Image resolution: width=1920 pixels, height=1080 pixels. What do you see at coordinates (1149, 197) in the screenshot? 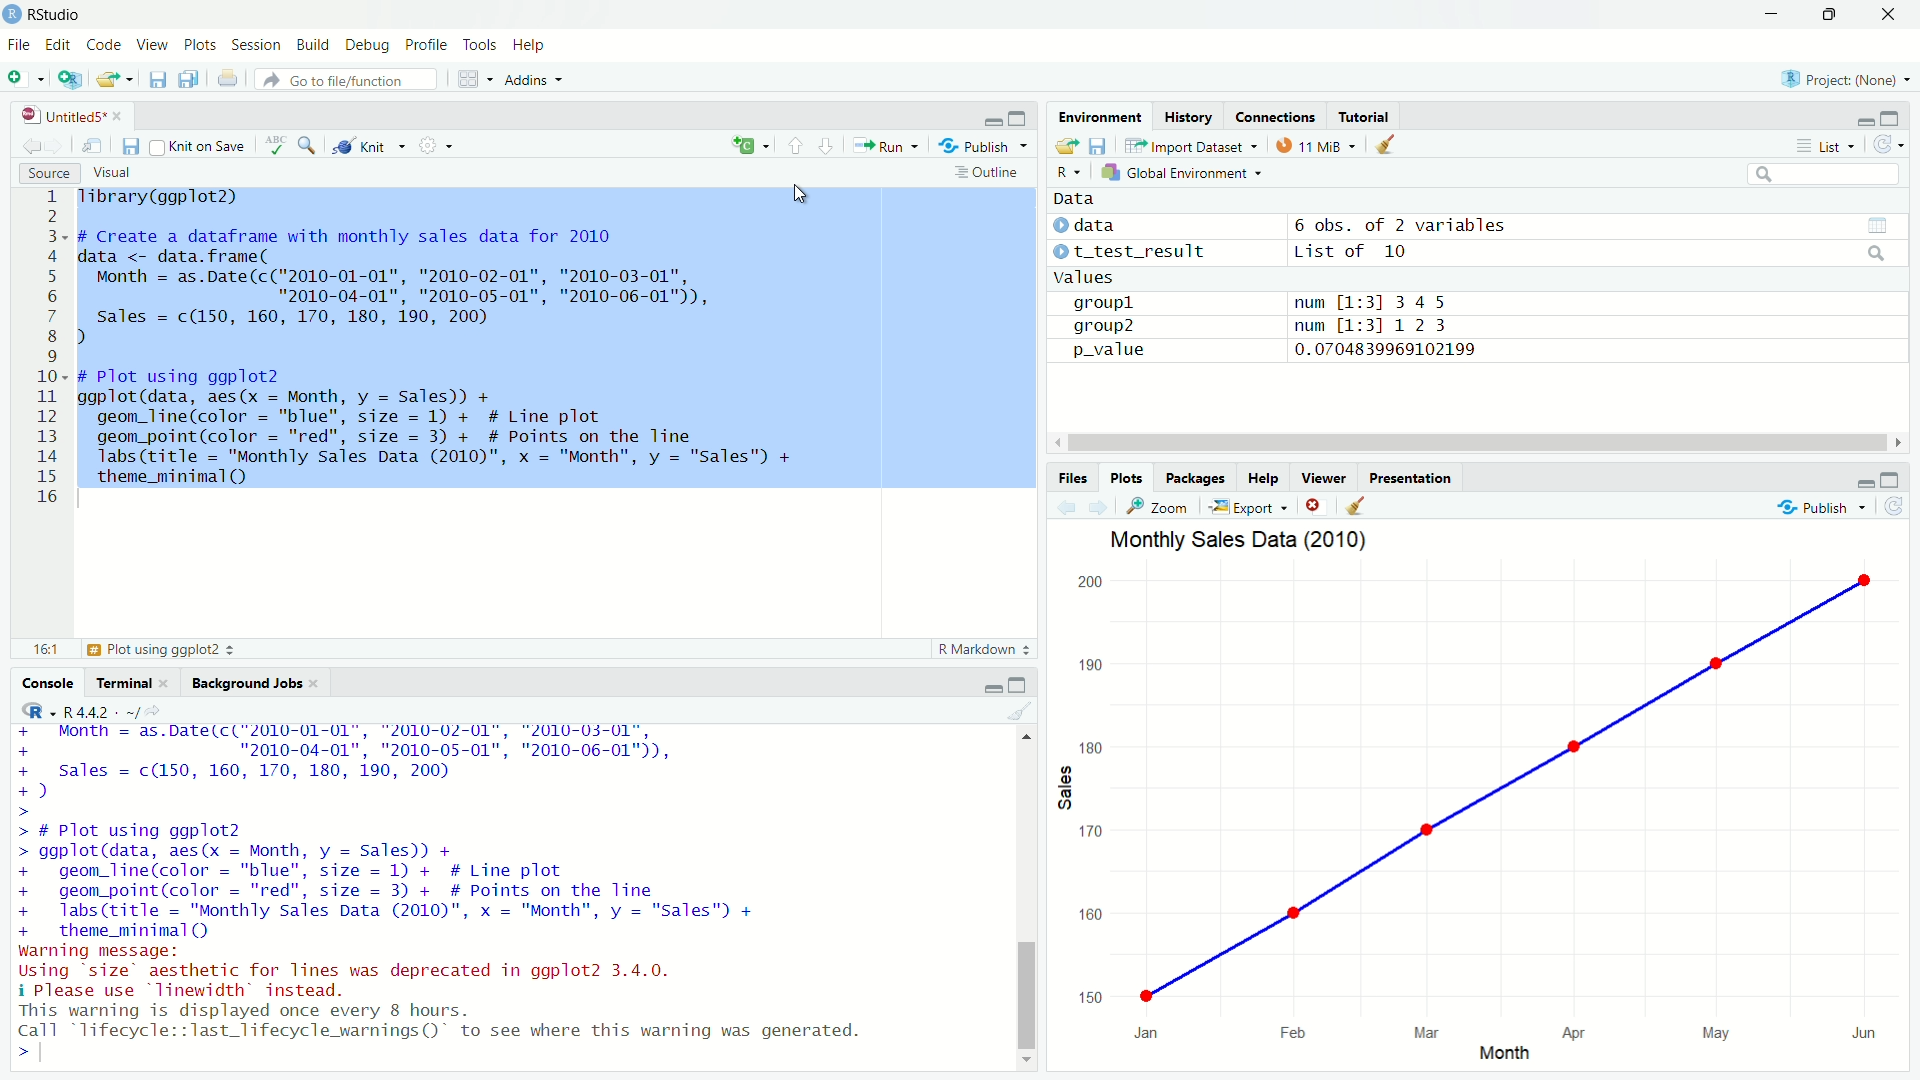
I see `Data` at bounding box center [1149, 197].